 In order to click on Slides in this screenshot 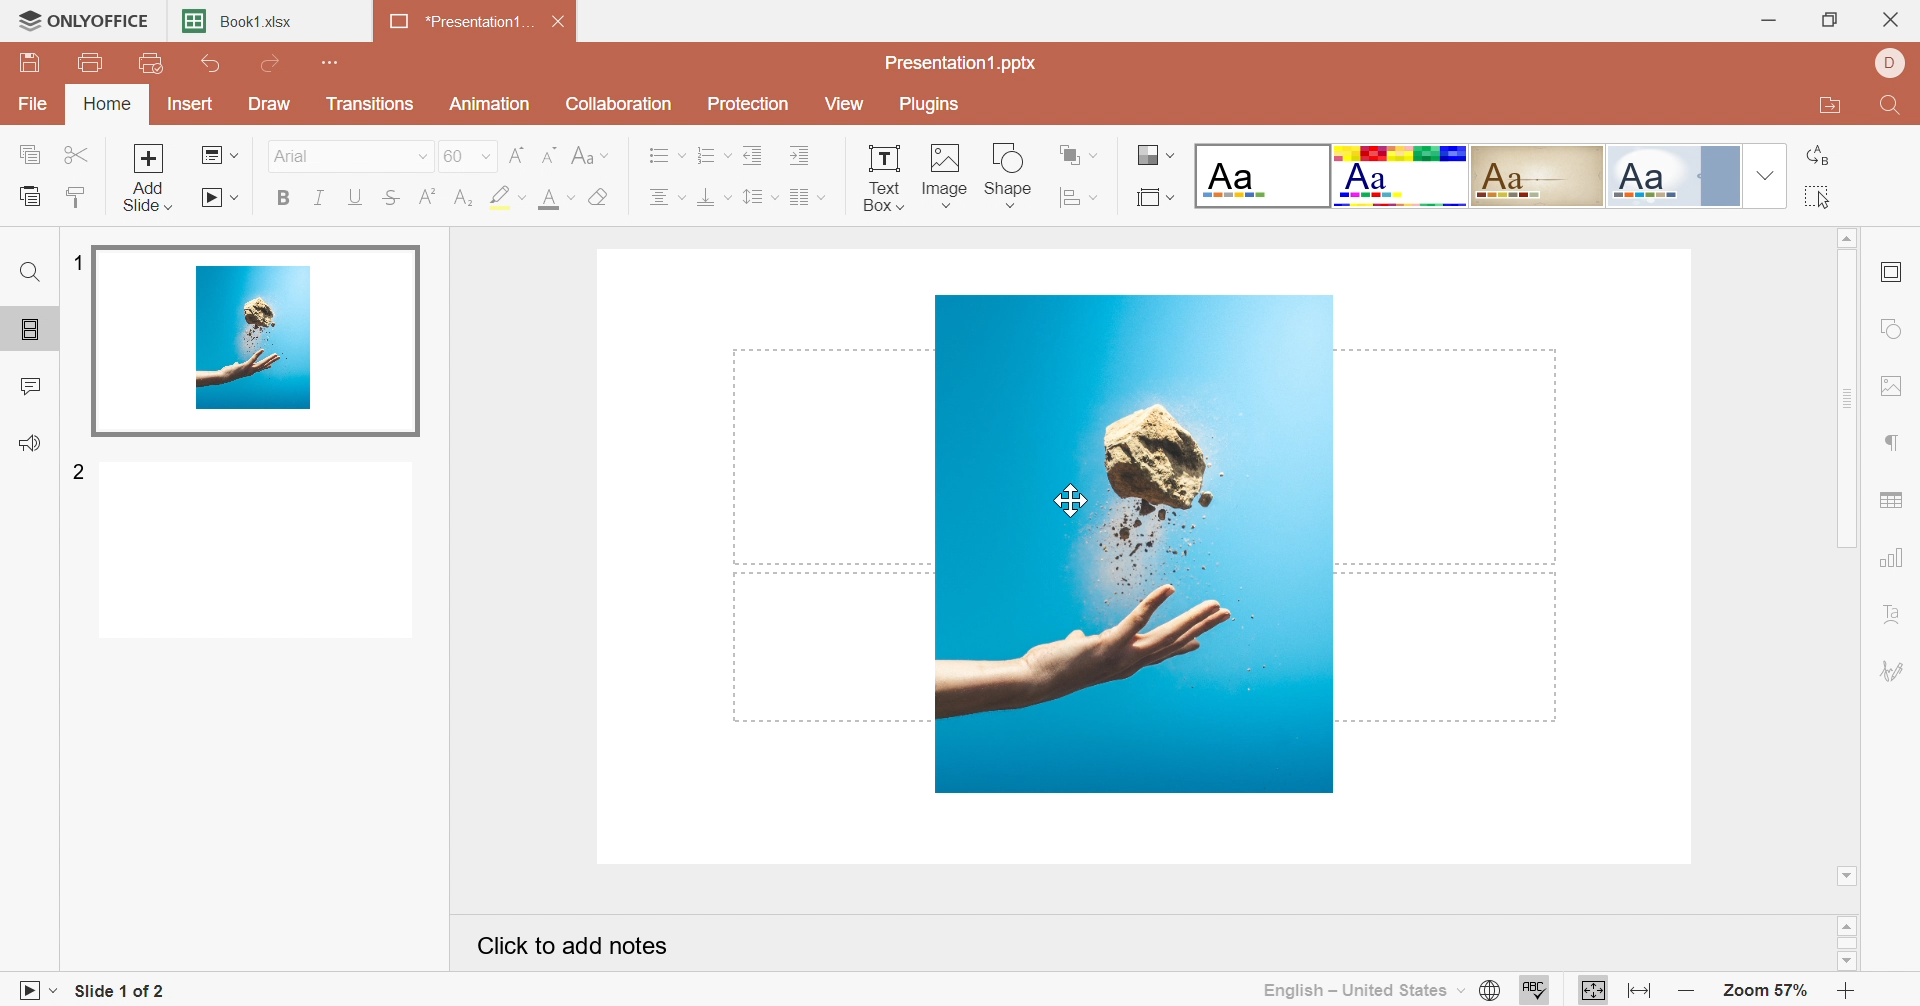, I will do `click(31, 331)`.